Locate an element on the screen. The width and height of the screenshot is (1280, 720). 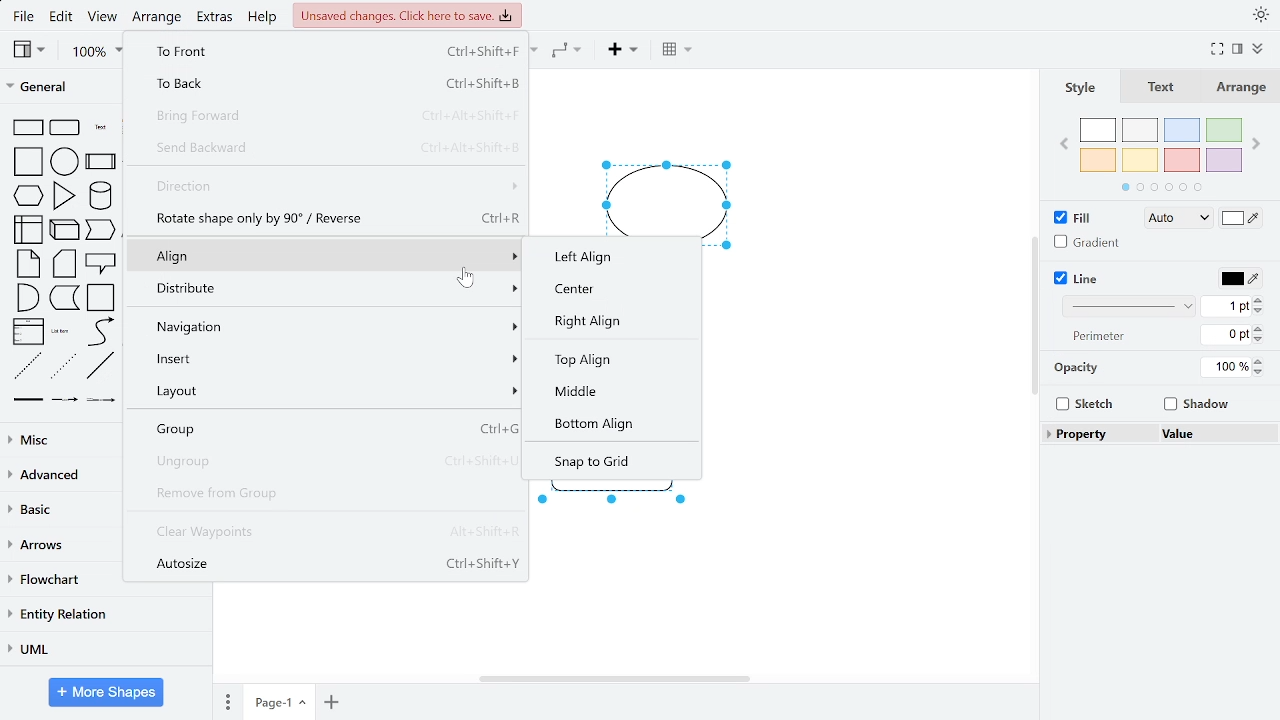
rotate the shape only by 90 degrees is located at coordinates (330, 218).